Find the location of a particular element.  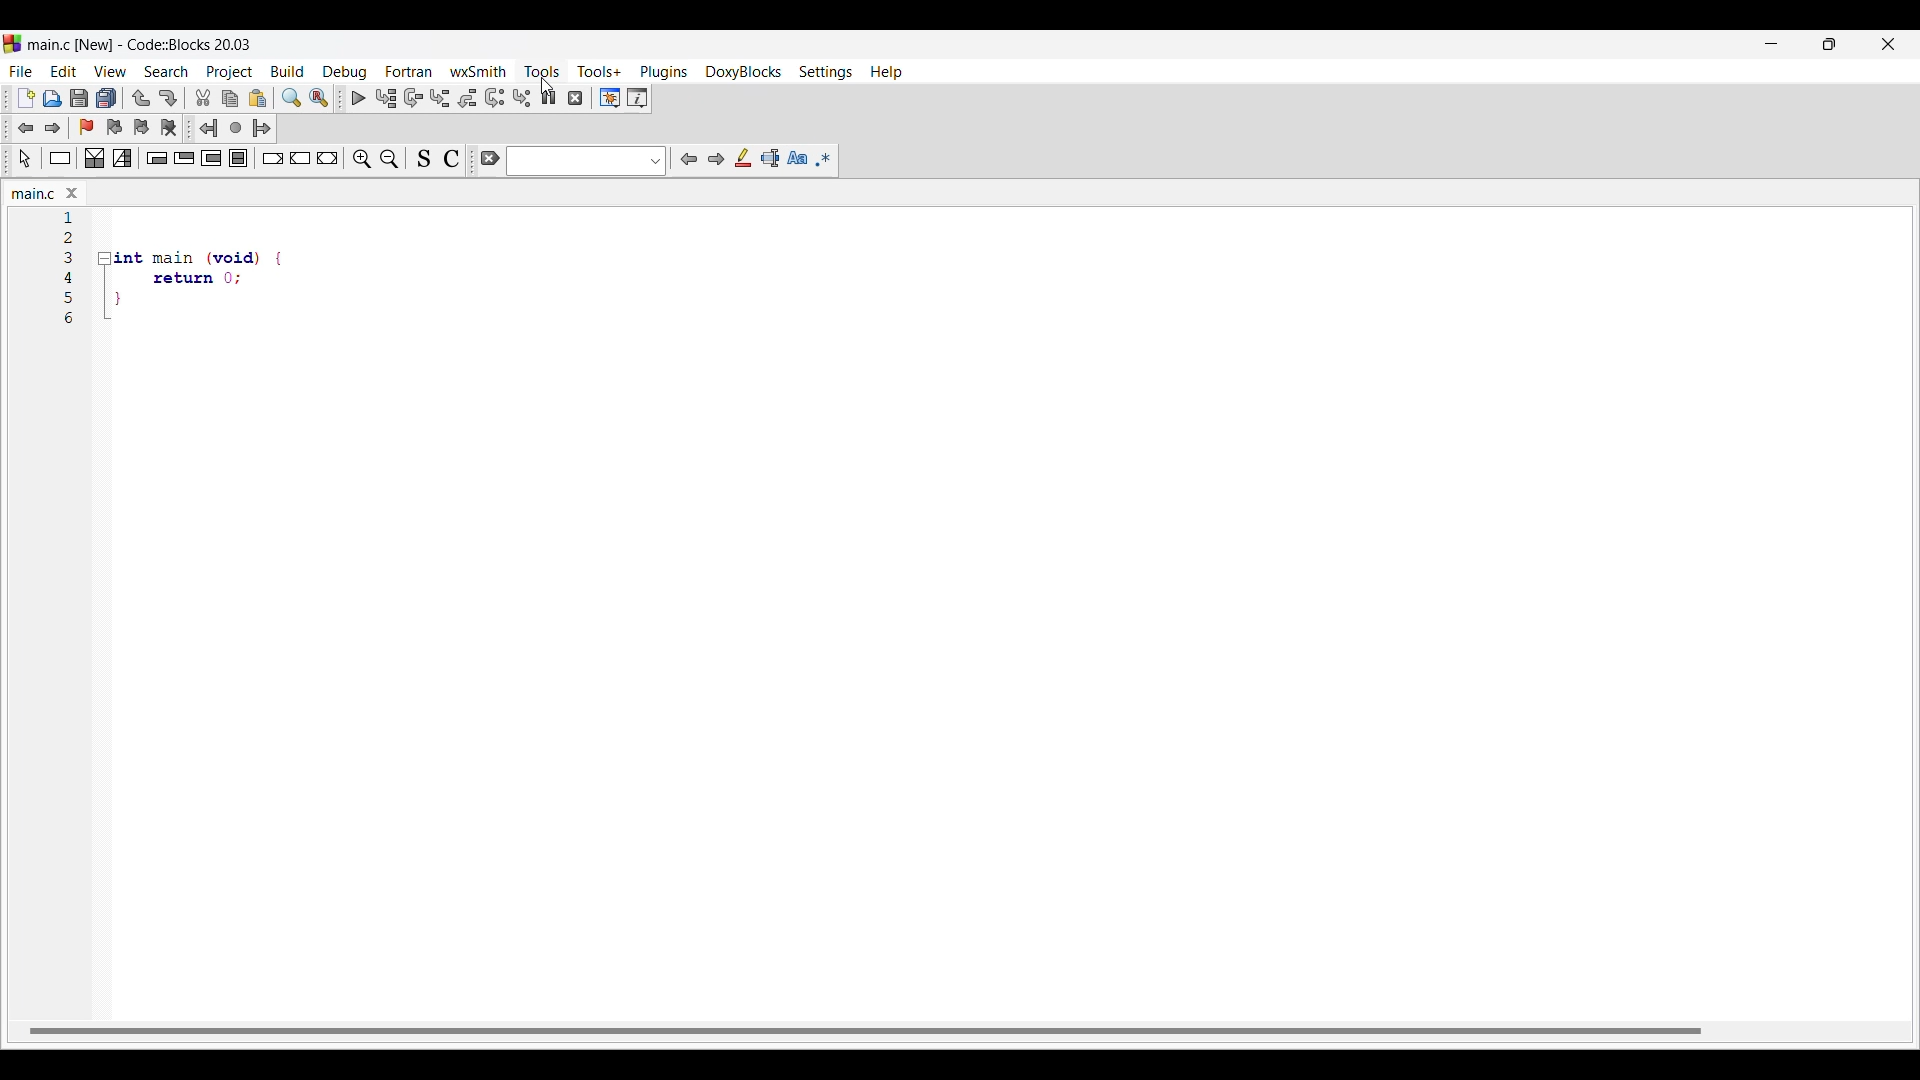

Various info is located at coordinates (637, 98).